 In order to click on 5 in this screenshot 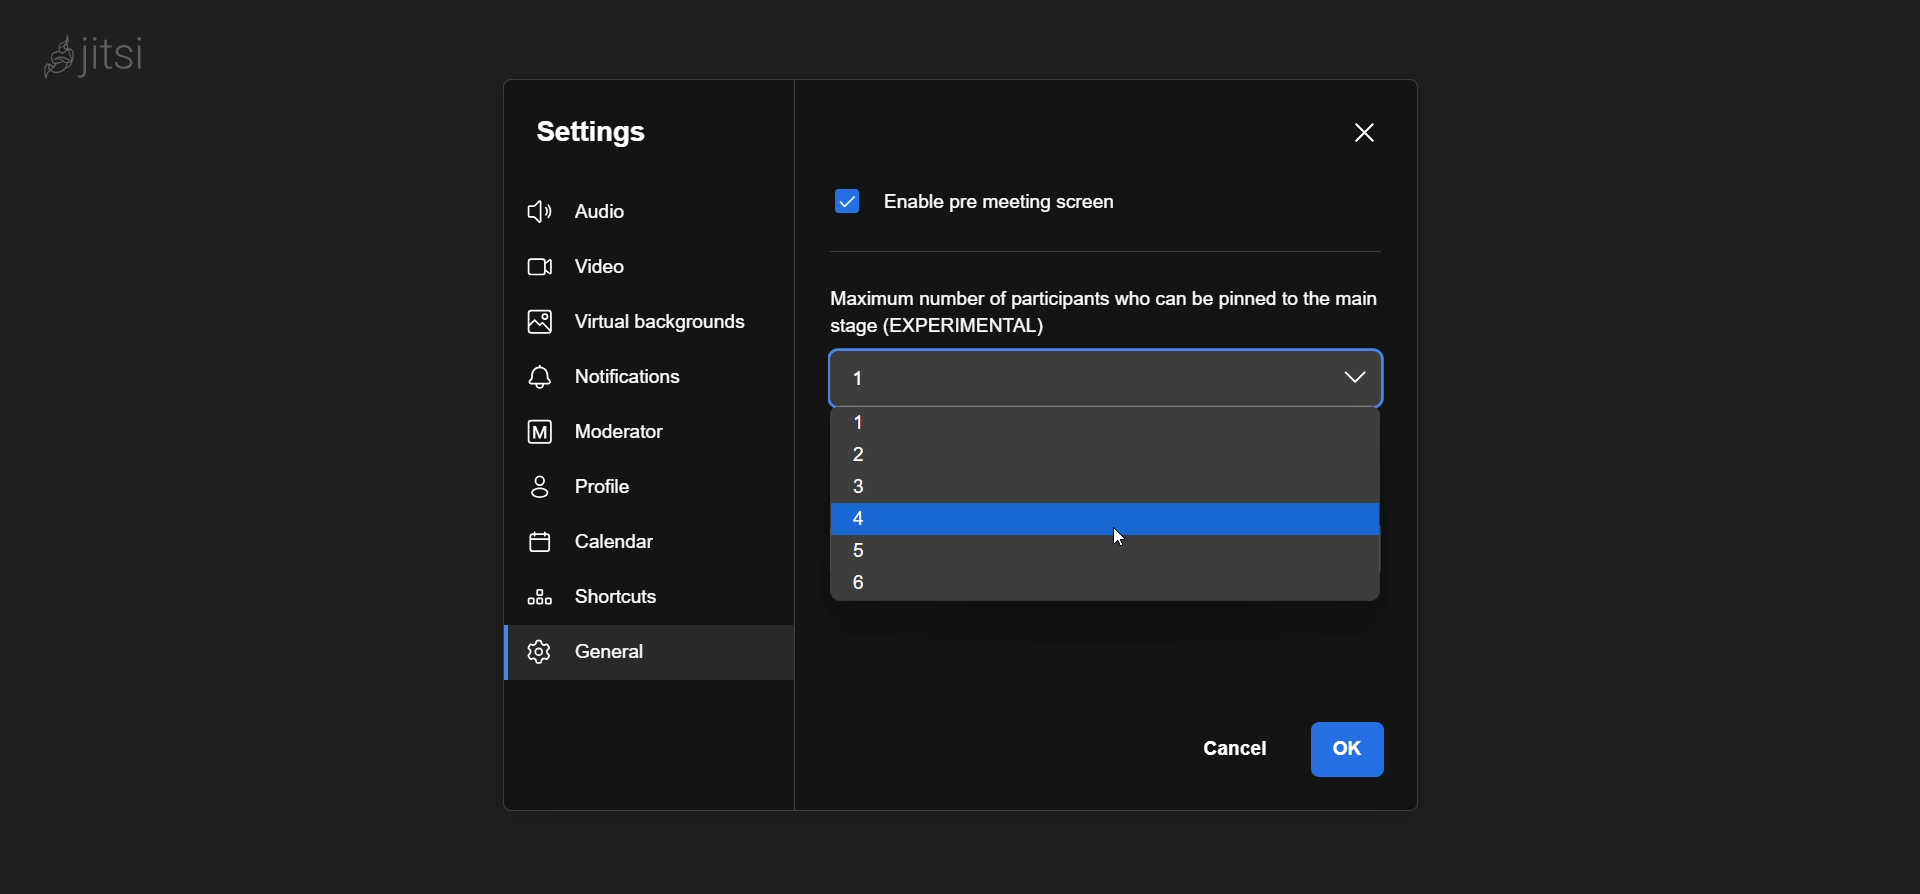, I will do `click(882, 554)`.